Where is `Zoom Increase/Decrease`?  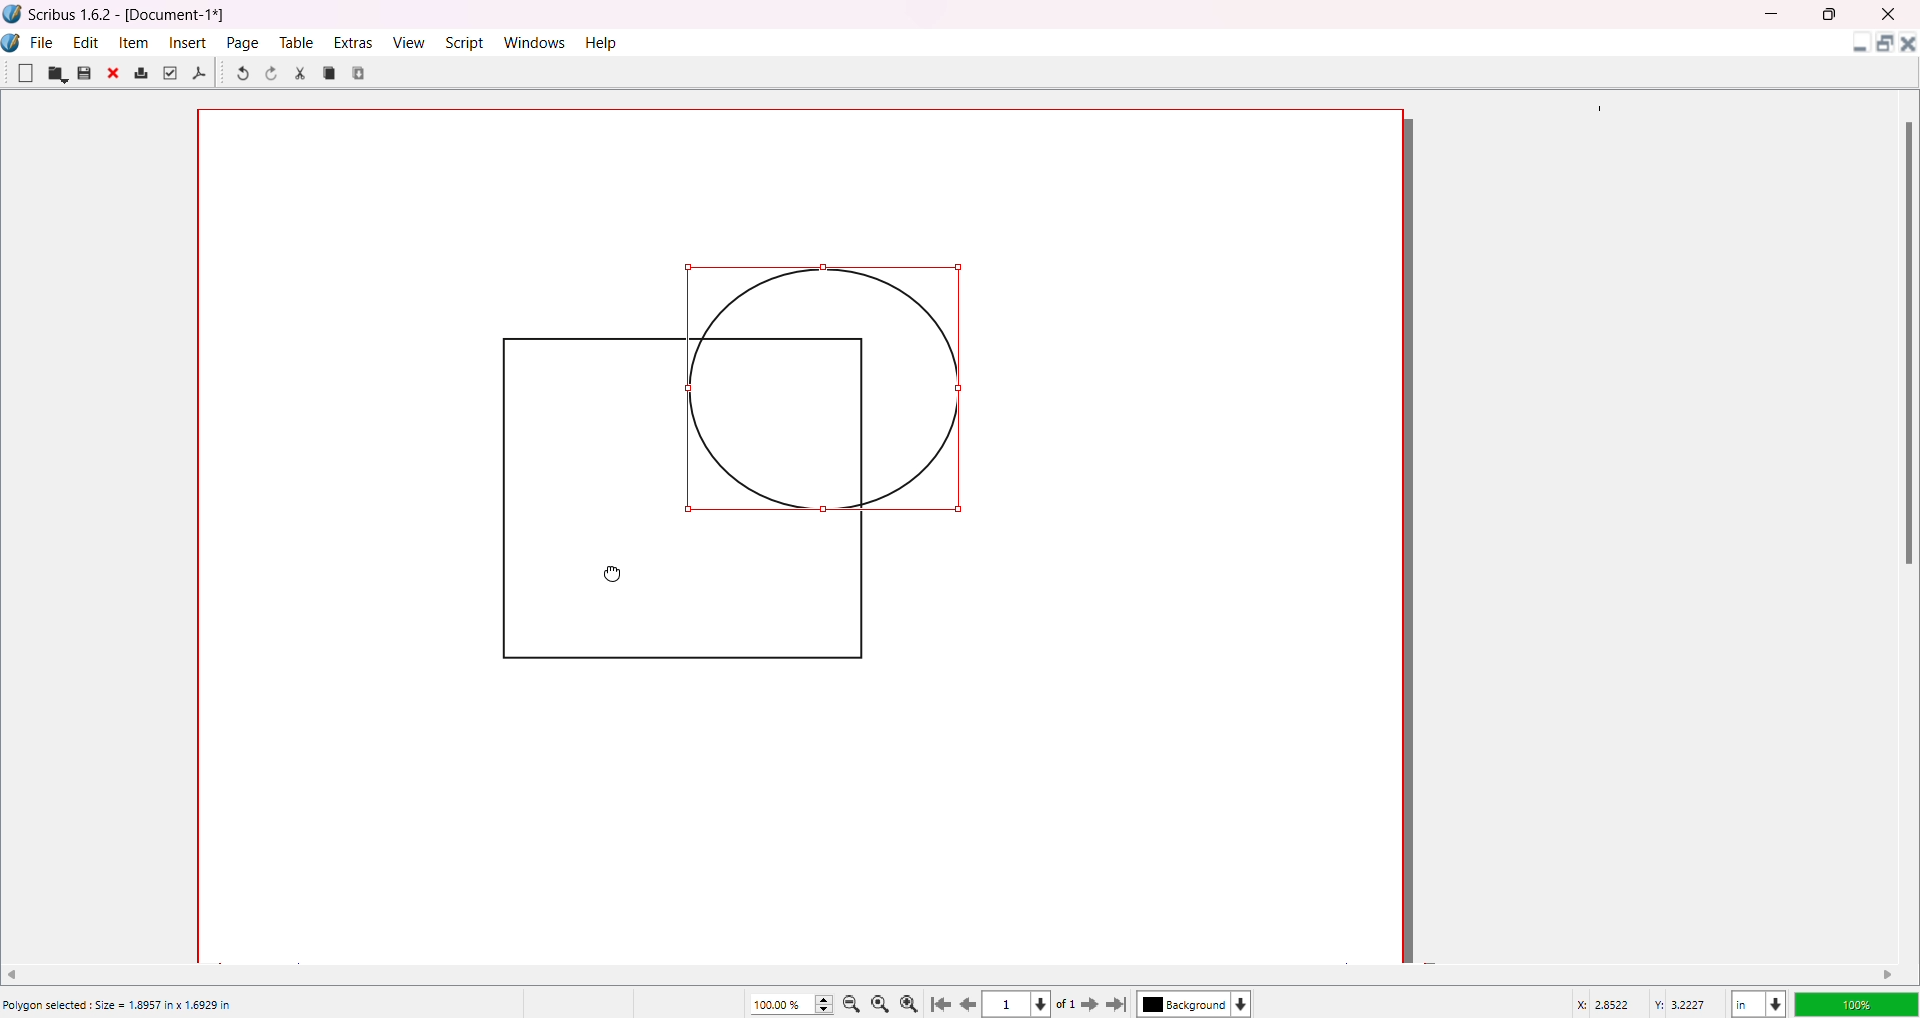 Zoom Increase/Decrease is located at coordinates (827, 1001).